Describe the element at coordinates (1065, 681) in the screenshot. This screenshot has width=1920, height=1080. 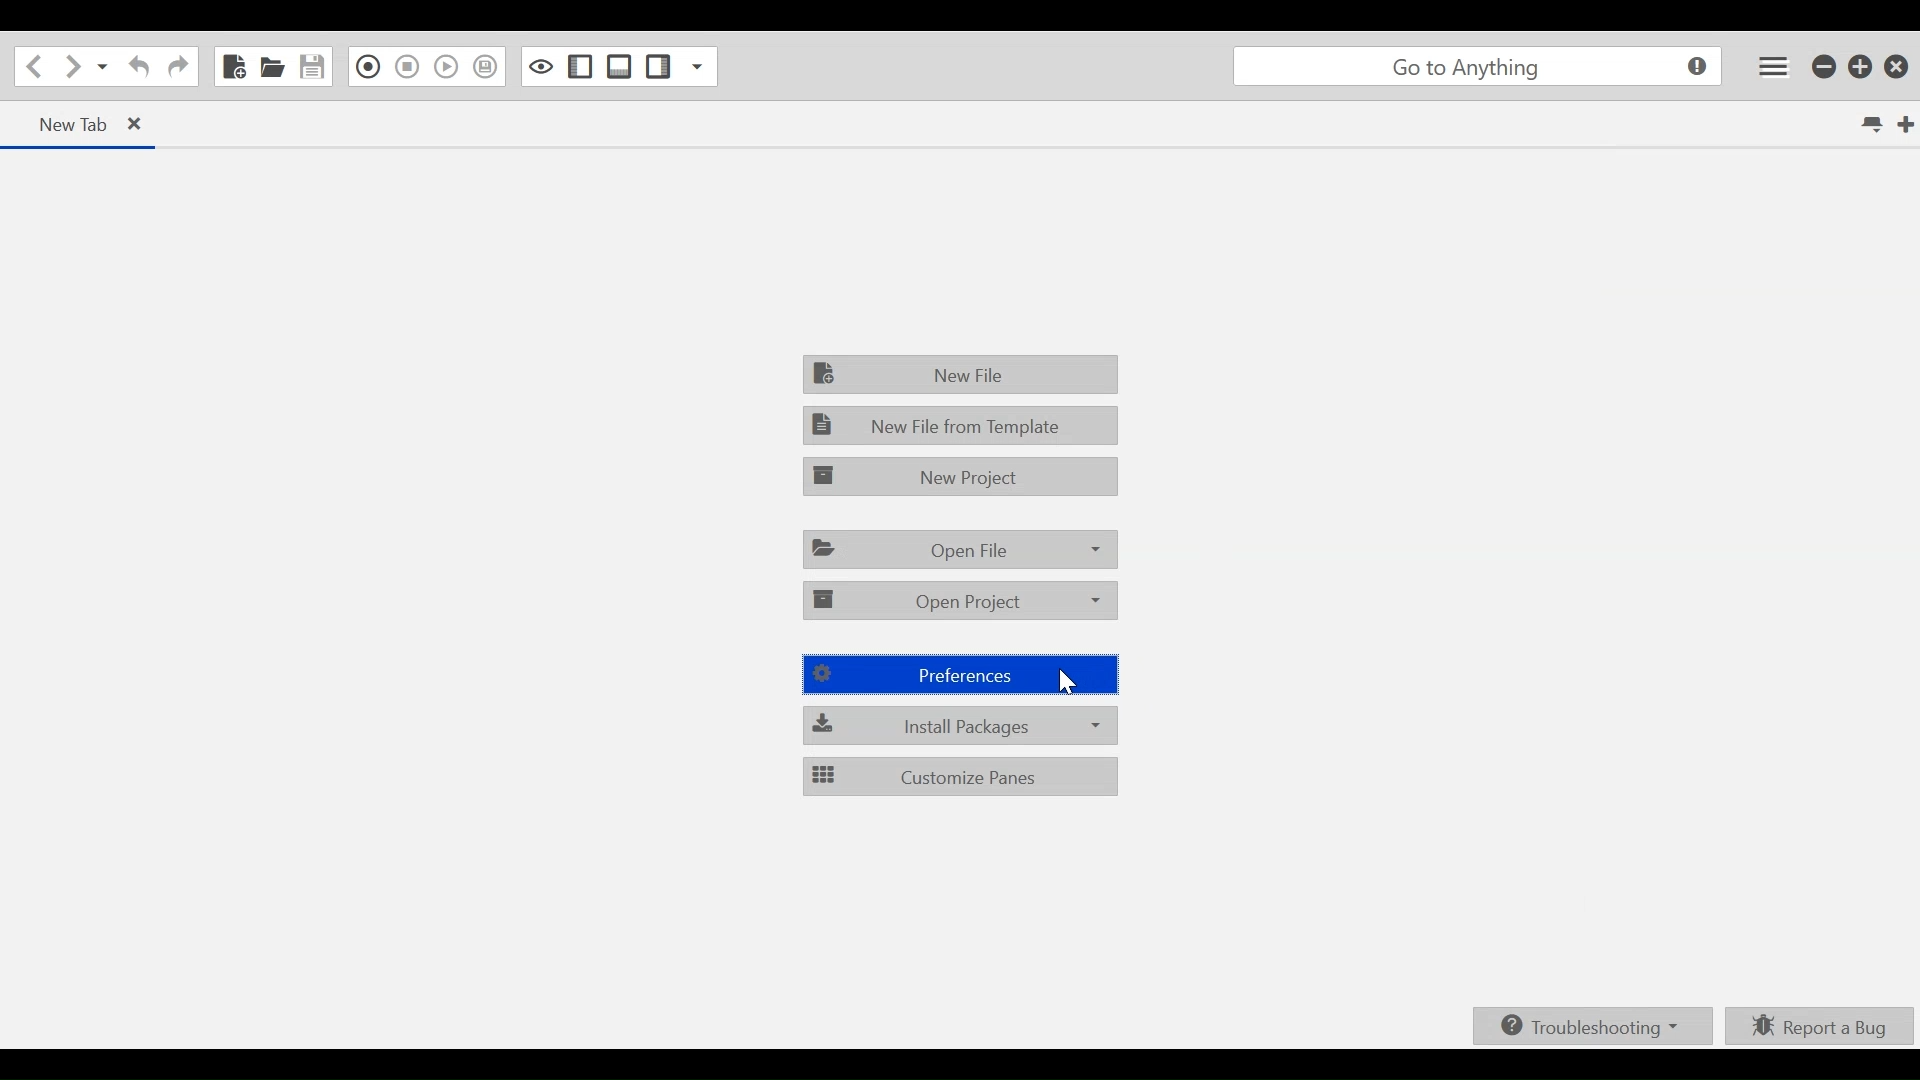
I see `Cursor` at that location.